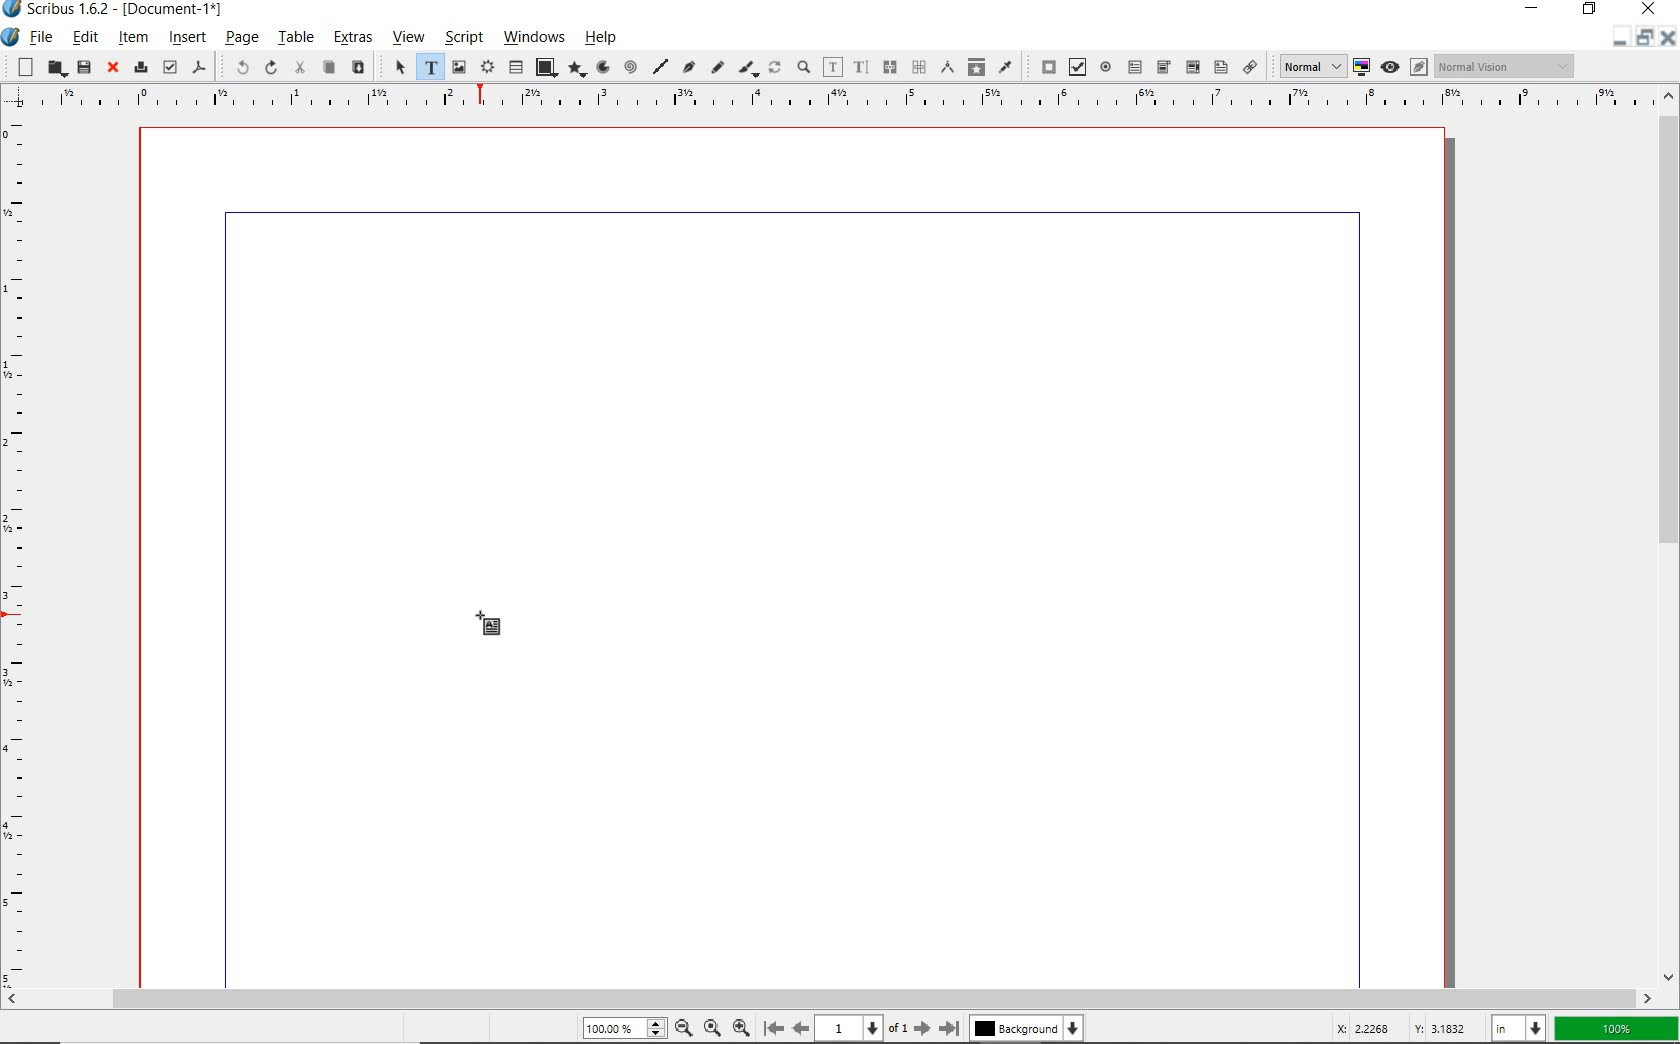 The image size is (1680, 1044). I want to click on redo, so click(269, 67).